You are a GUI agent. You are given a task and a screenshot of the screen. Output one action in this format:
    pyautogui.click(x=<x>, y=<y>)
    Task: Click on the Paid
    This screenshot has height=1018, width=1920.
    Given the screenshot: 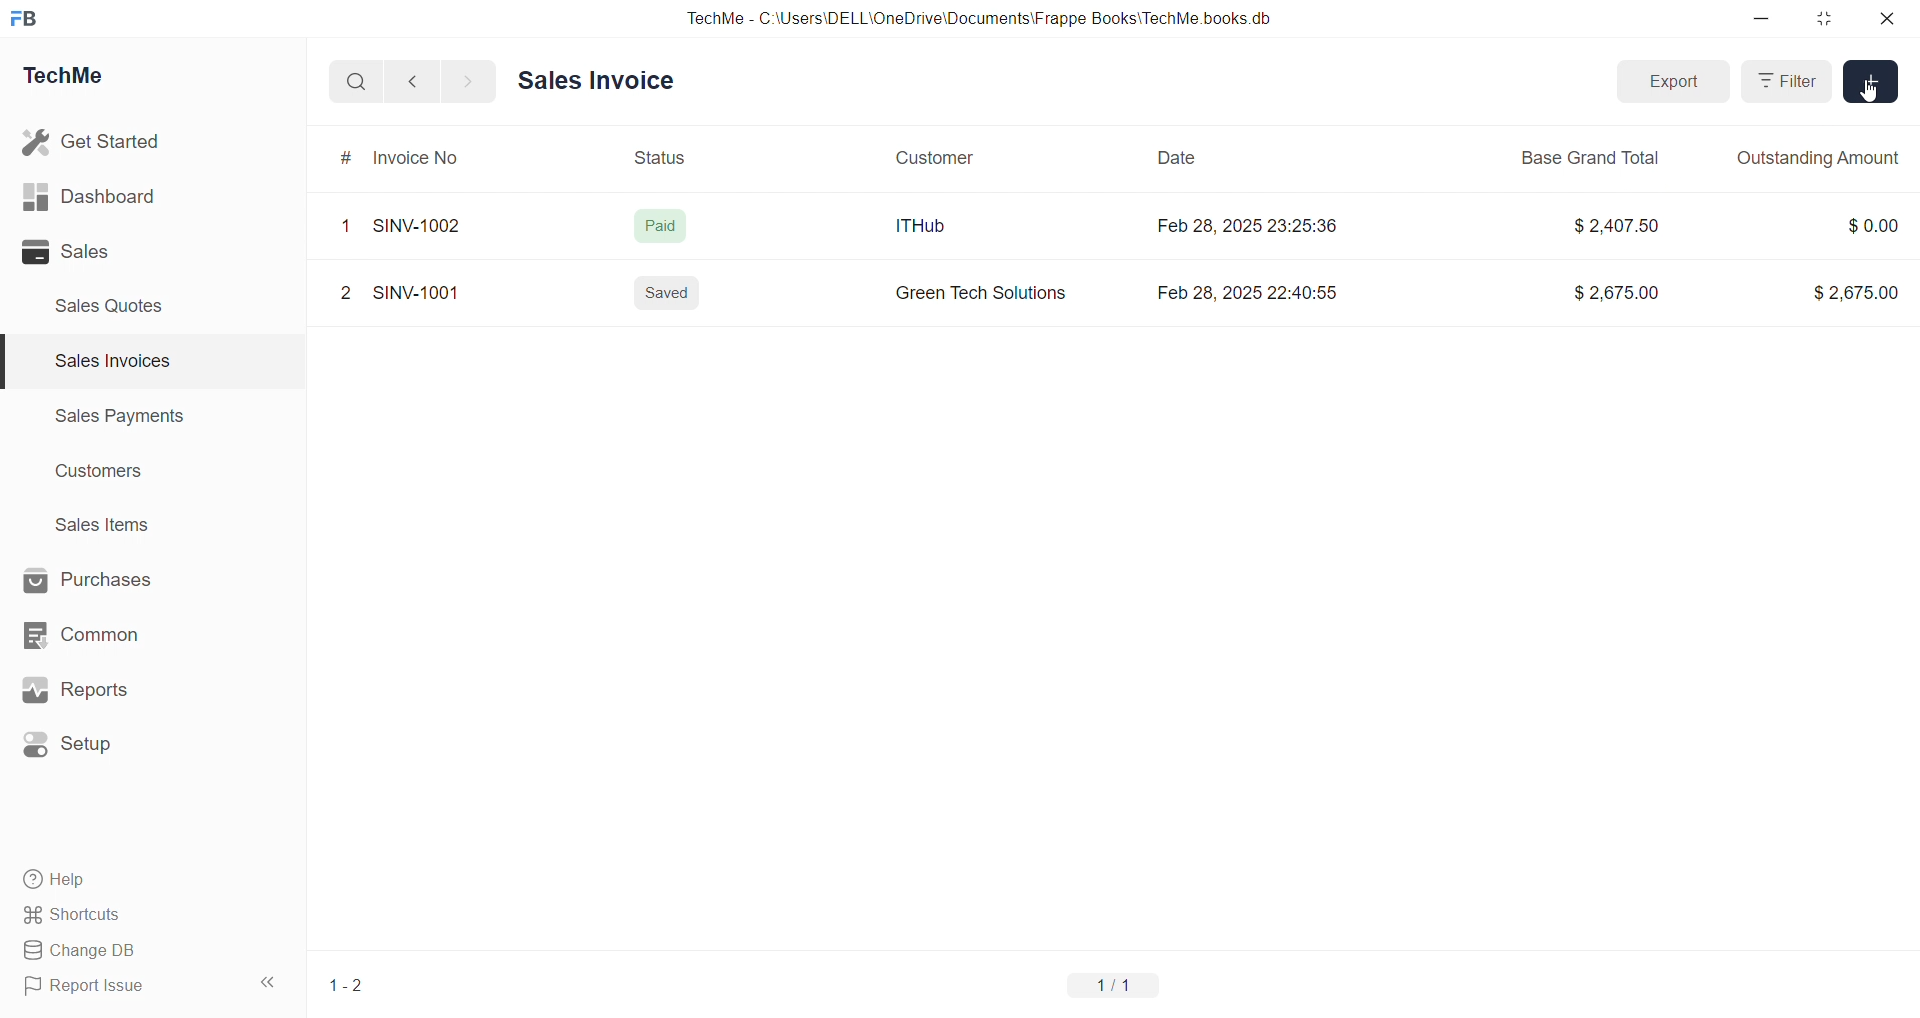 What is the action you would take?
    pyautogui.click(x=669, y=220)
    